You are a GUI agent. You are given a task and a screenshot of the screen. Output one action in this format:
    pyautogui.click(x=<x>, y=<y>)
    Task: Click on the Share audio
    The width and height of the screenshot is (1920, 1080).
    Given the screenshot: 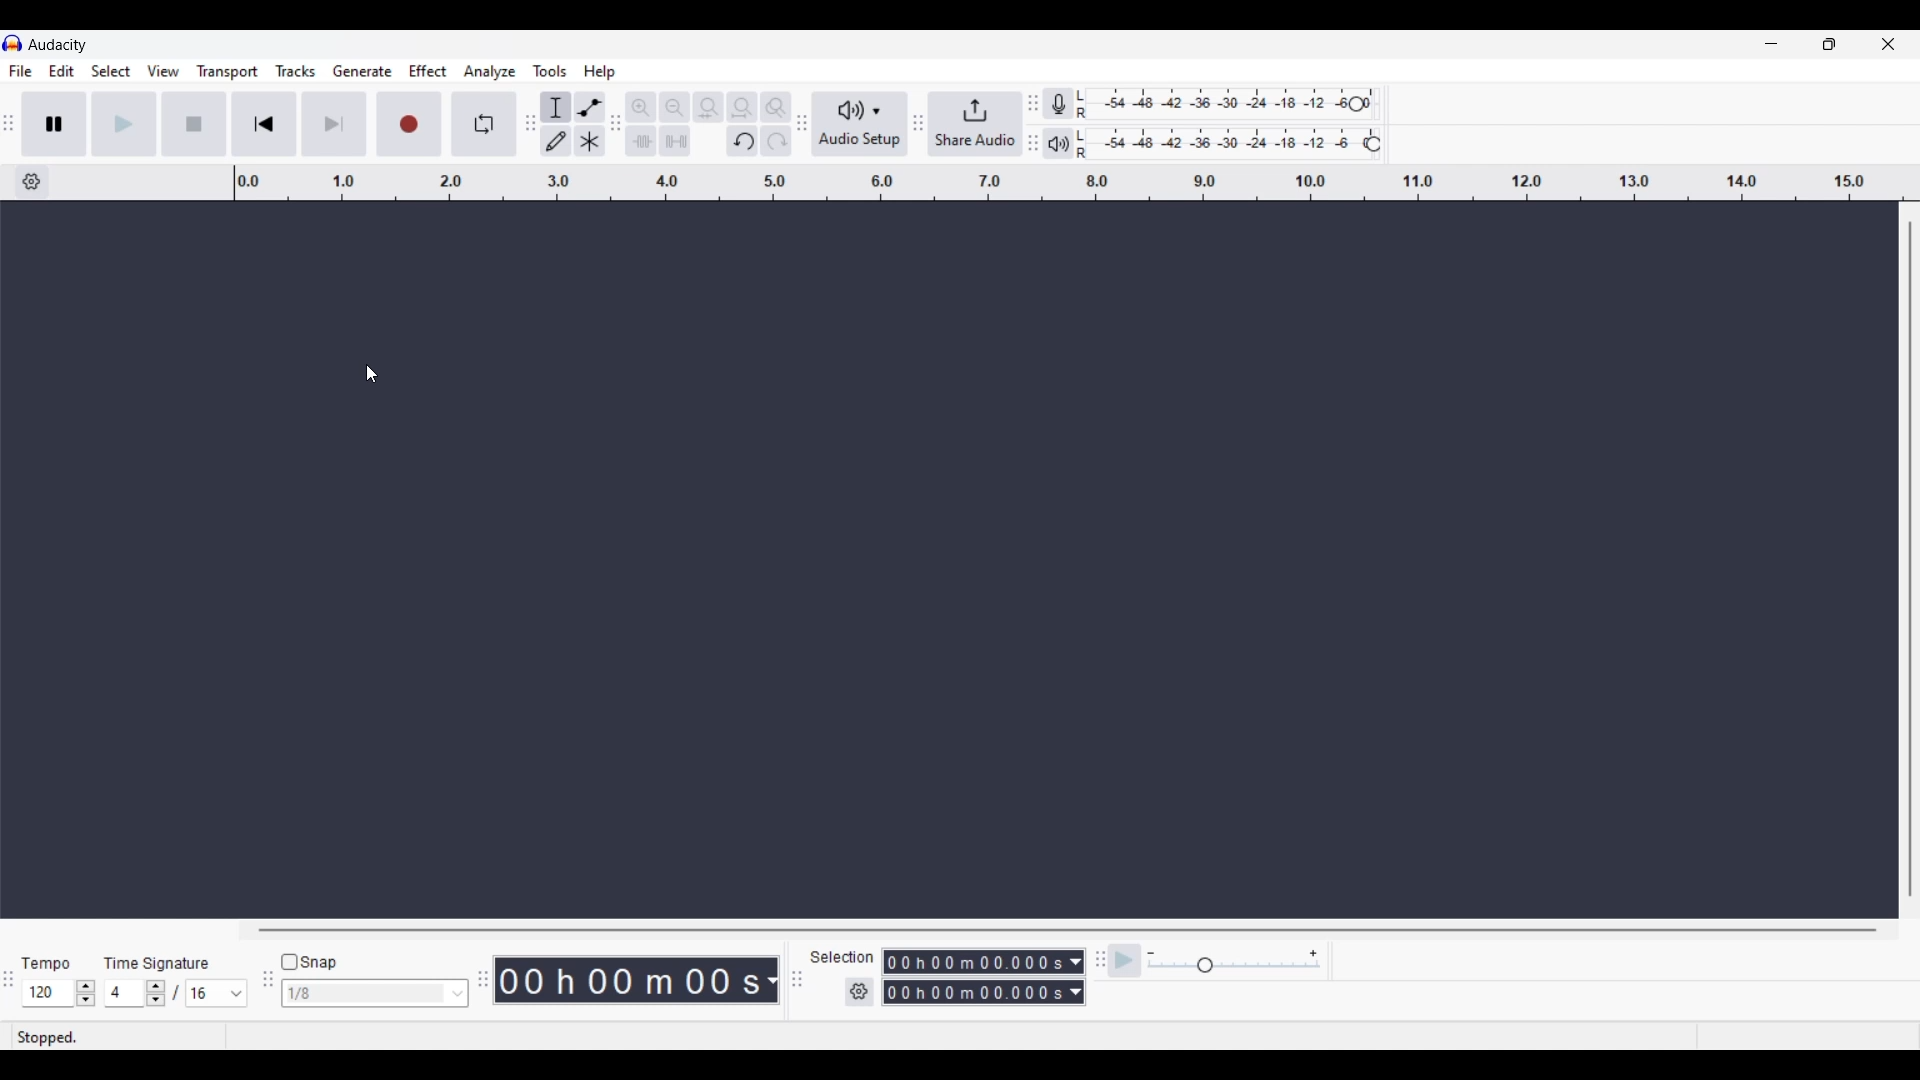 What is the action you would take?
    pyautogui.click(x=975, y=124)
    